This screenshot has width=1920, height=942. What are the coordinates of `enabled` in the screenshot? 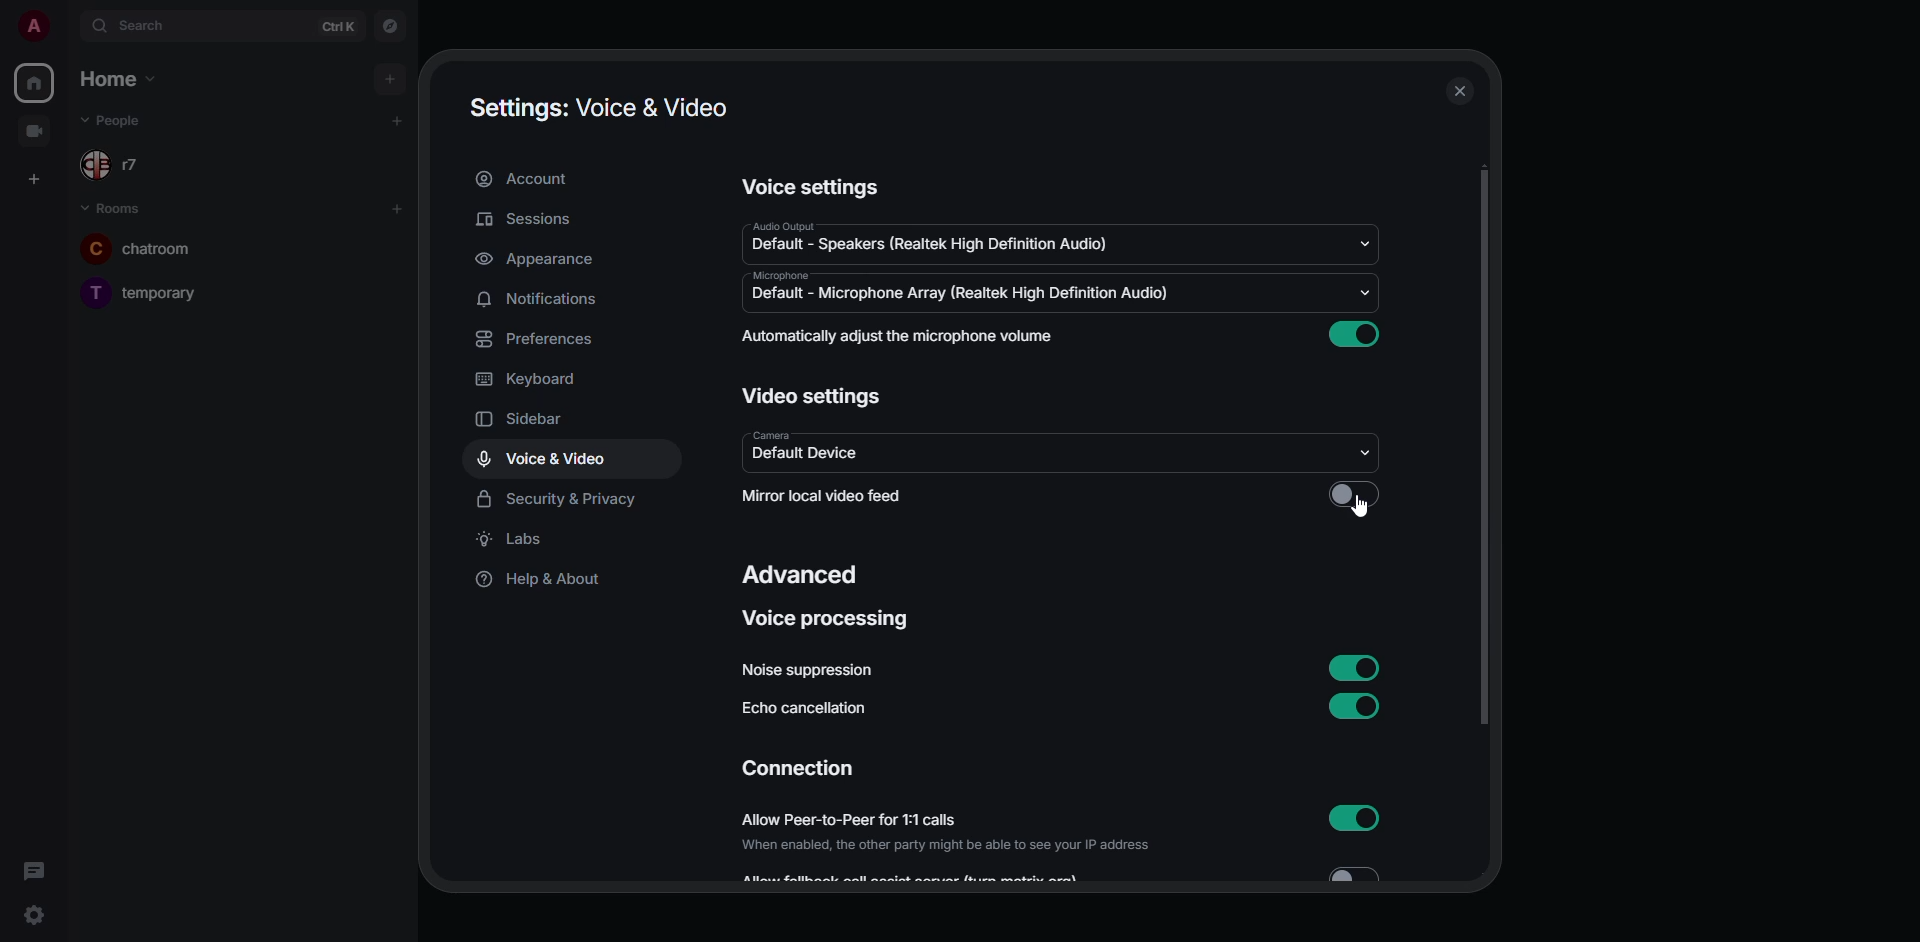 It's located at (1358, 704).